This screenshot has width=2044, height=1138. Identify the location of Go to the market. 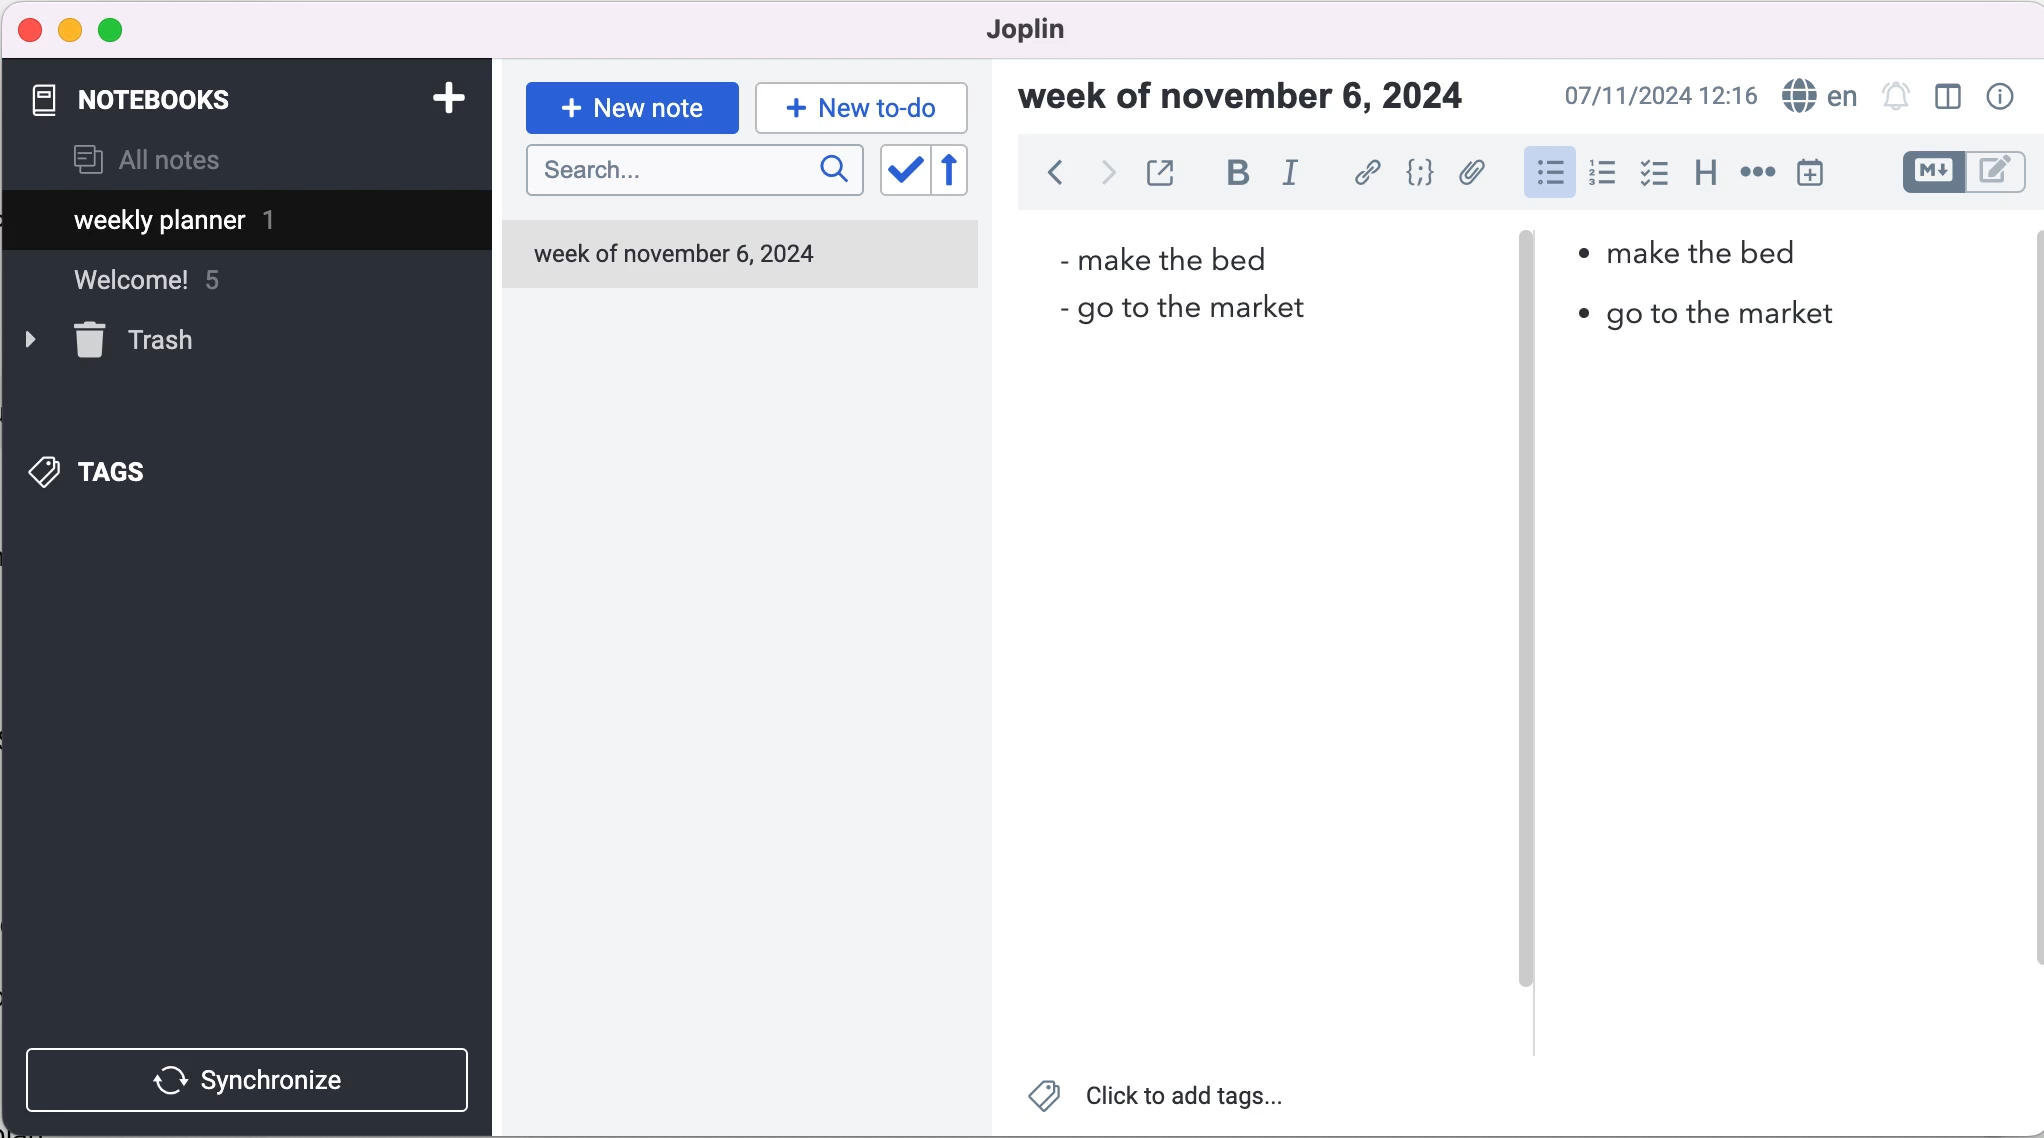
(1698, 315).